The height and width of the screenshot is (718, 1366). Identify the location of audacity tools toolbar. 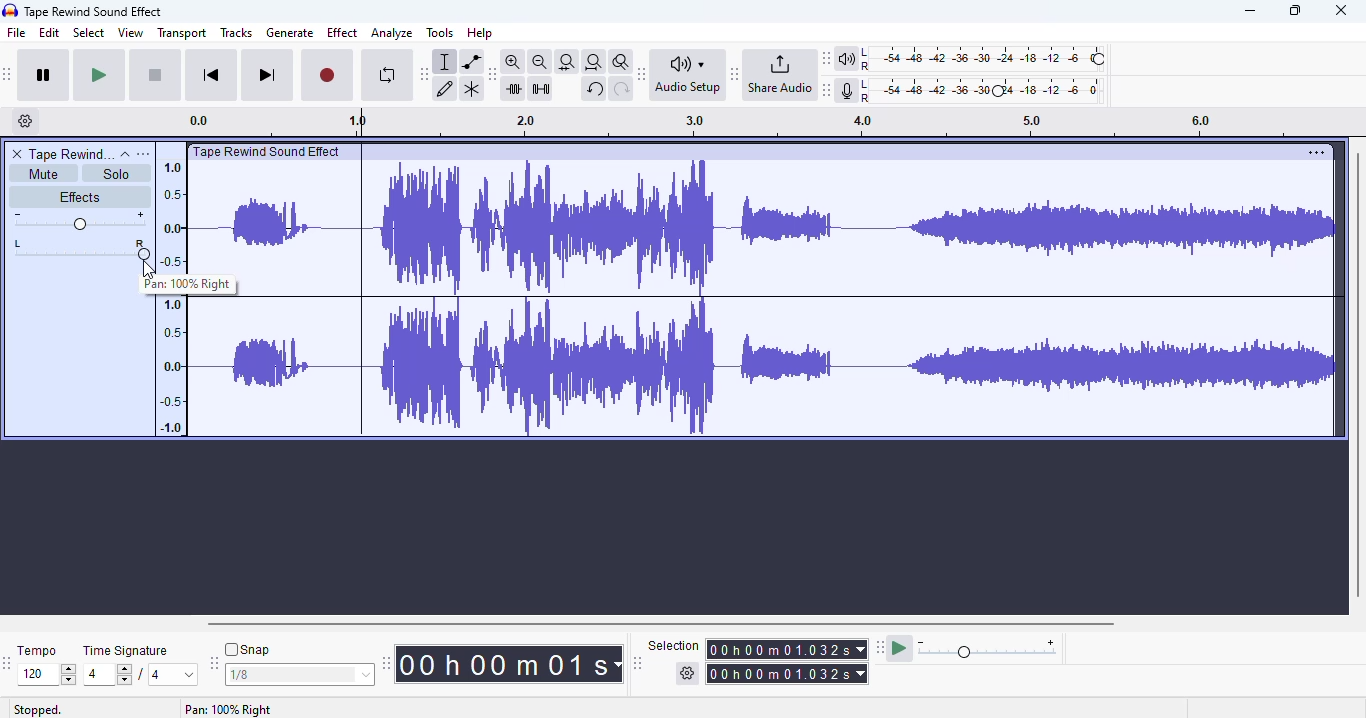
(424, 75).